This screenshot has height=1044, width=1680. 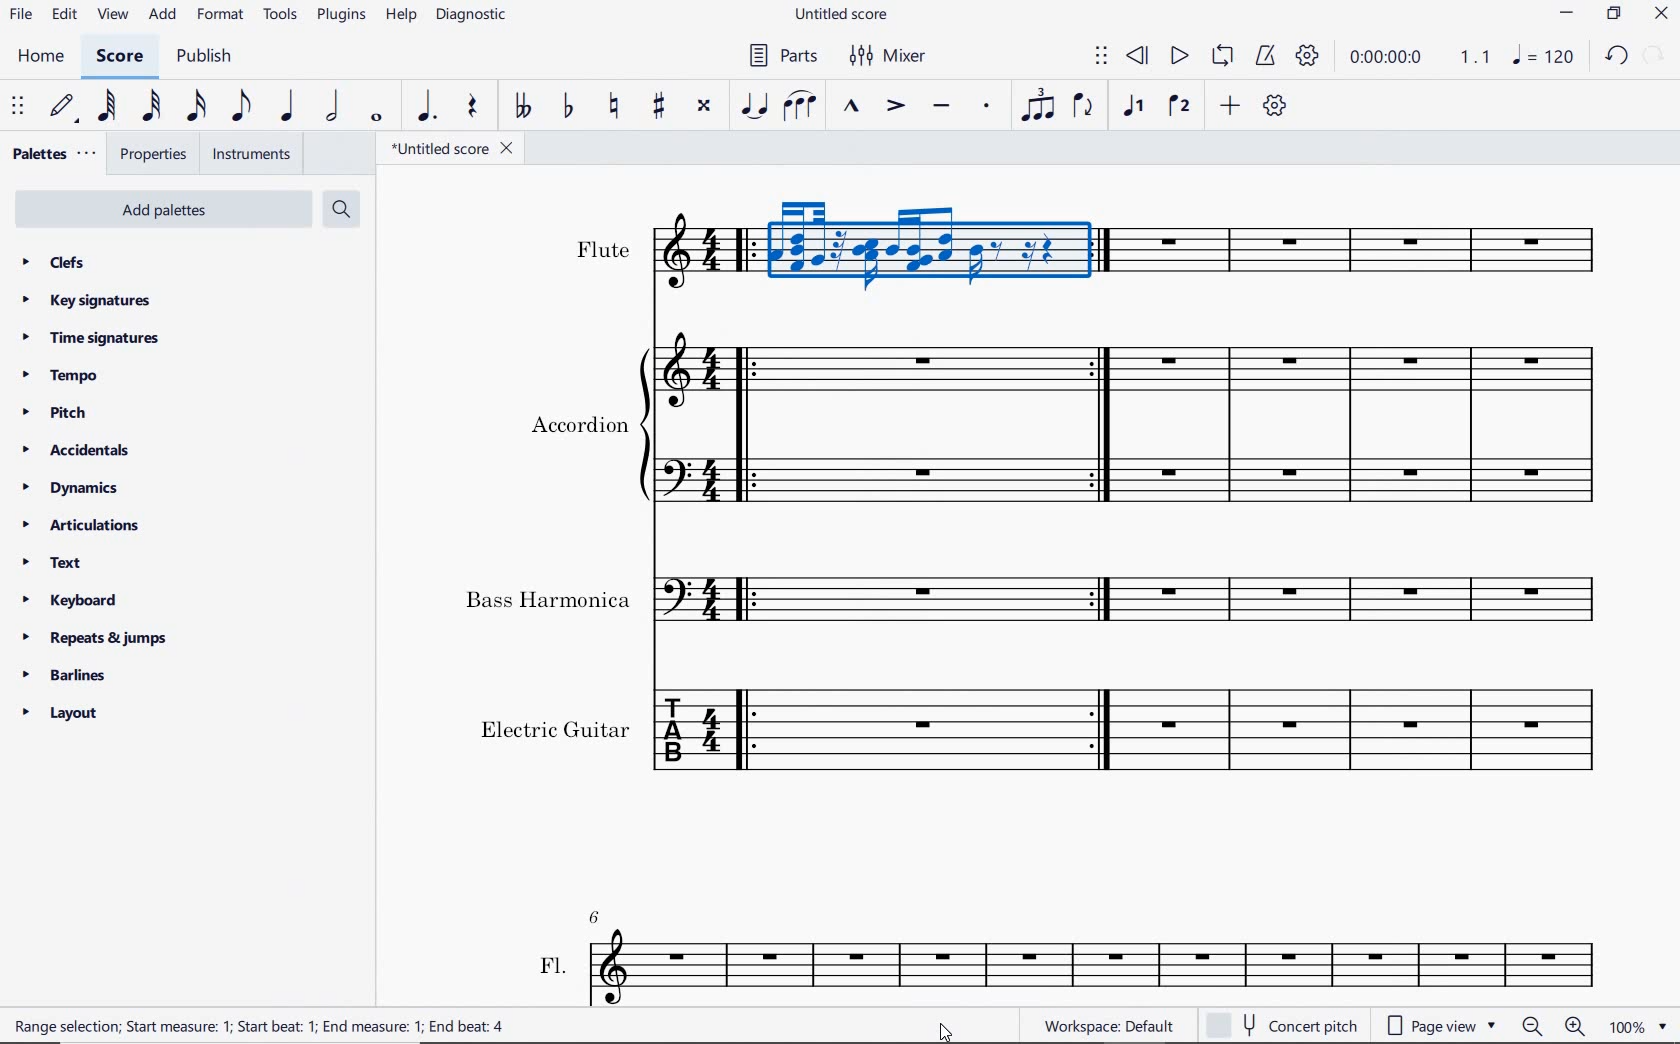 What do you see at coordinates (851, 107) in the screenshot?
I see `marcato` at bounding box center [851, 107].